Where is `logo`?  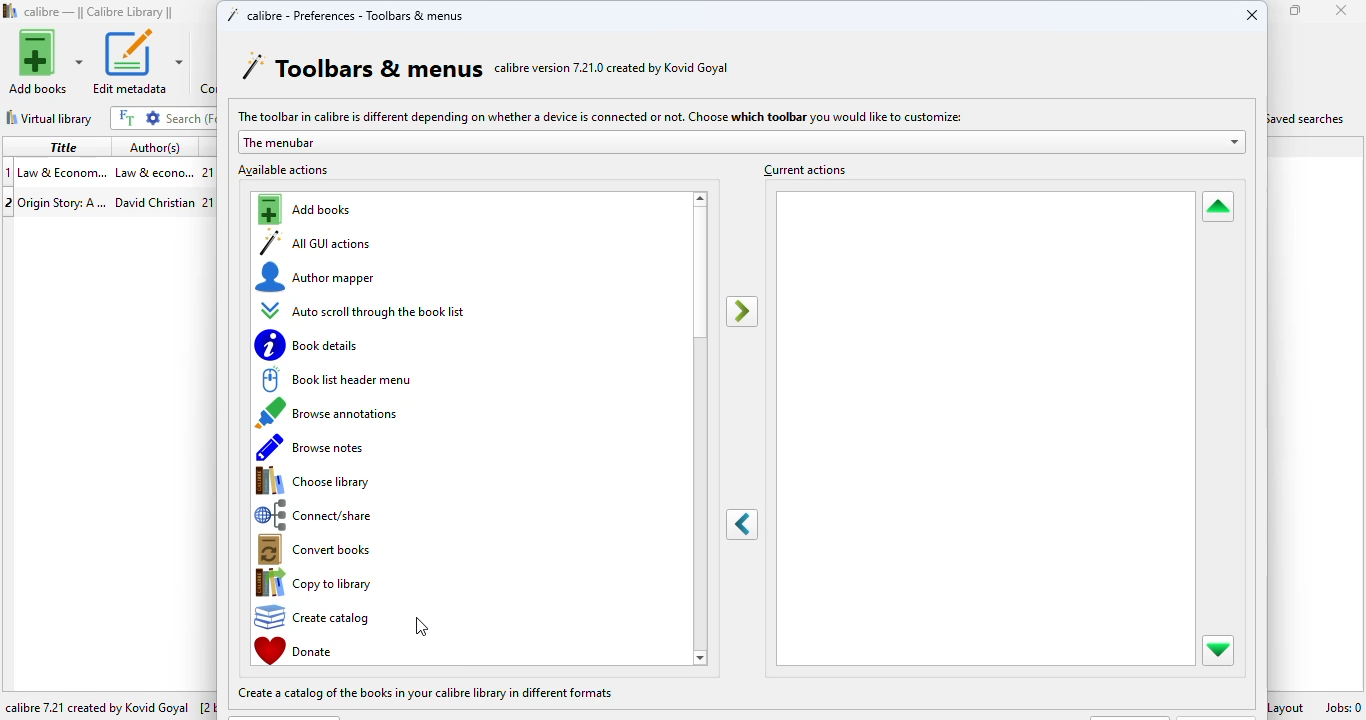 logo is located at coordinates (11, 10).